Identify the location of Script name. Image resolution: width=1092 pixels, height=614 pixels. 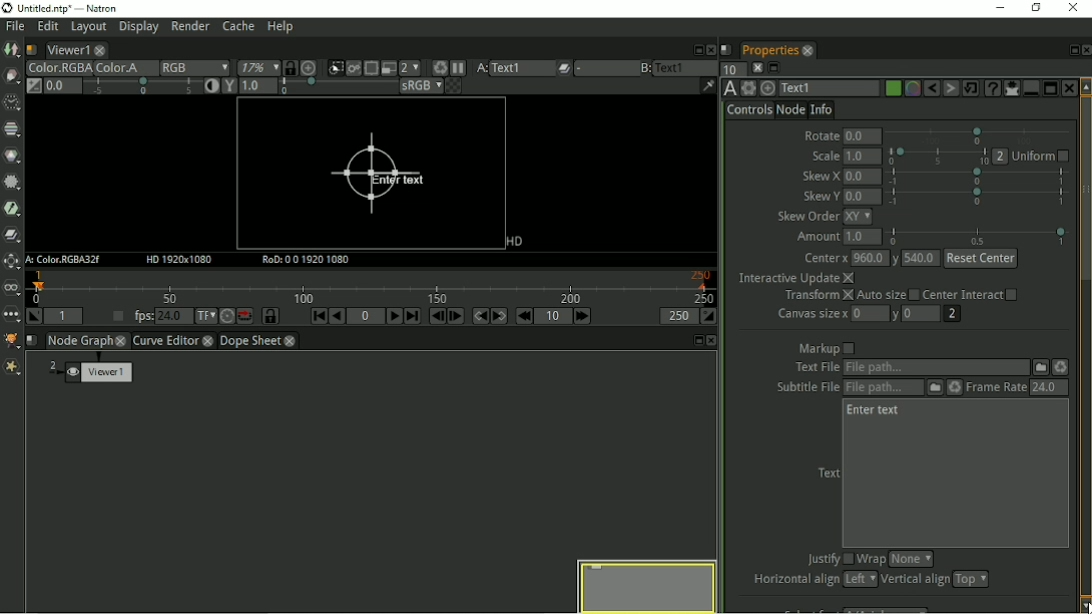
(726, 49).